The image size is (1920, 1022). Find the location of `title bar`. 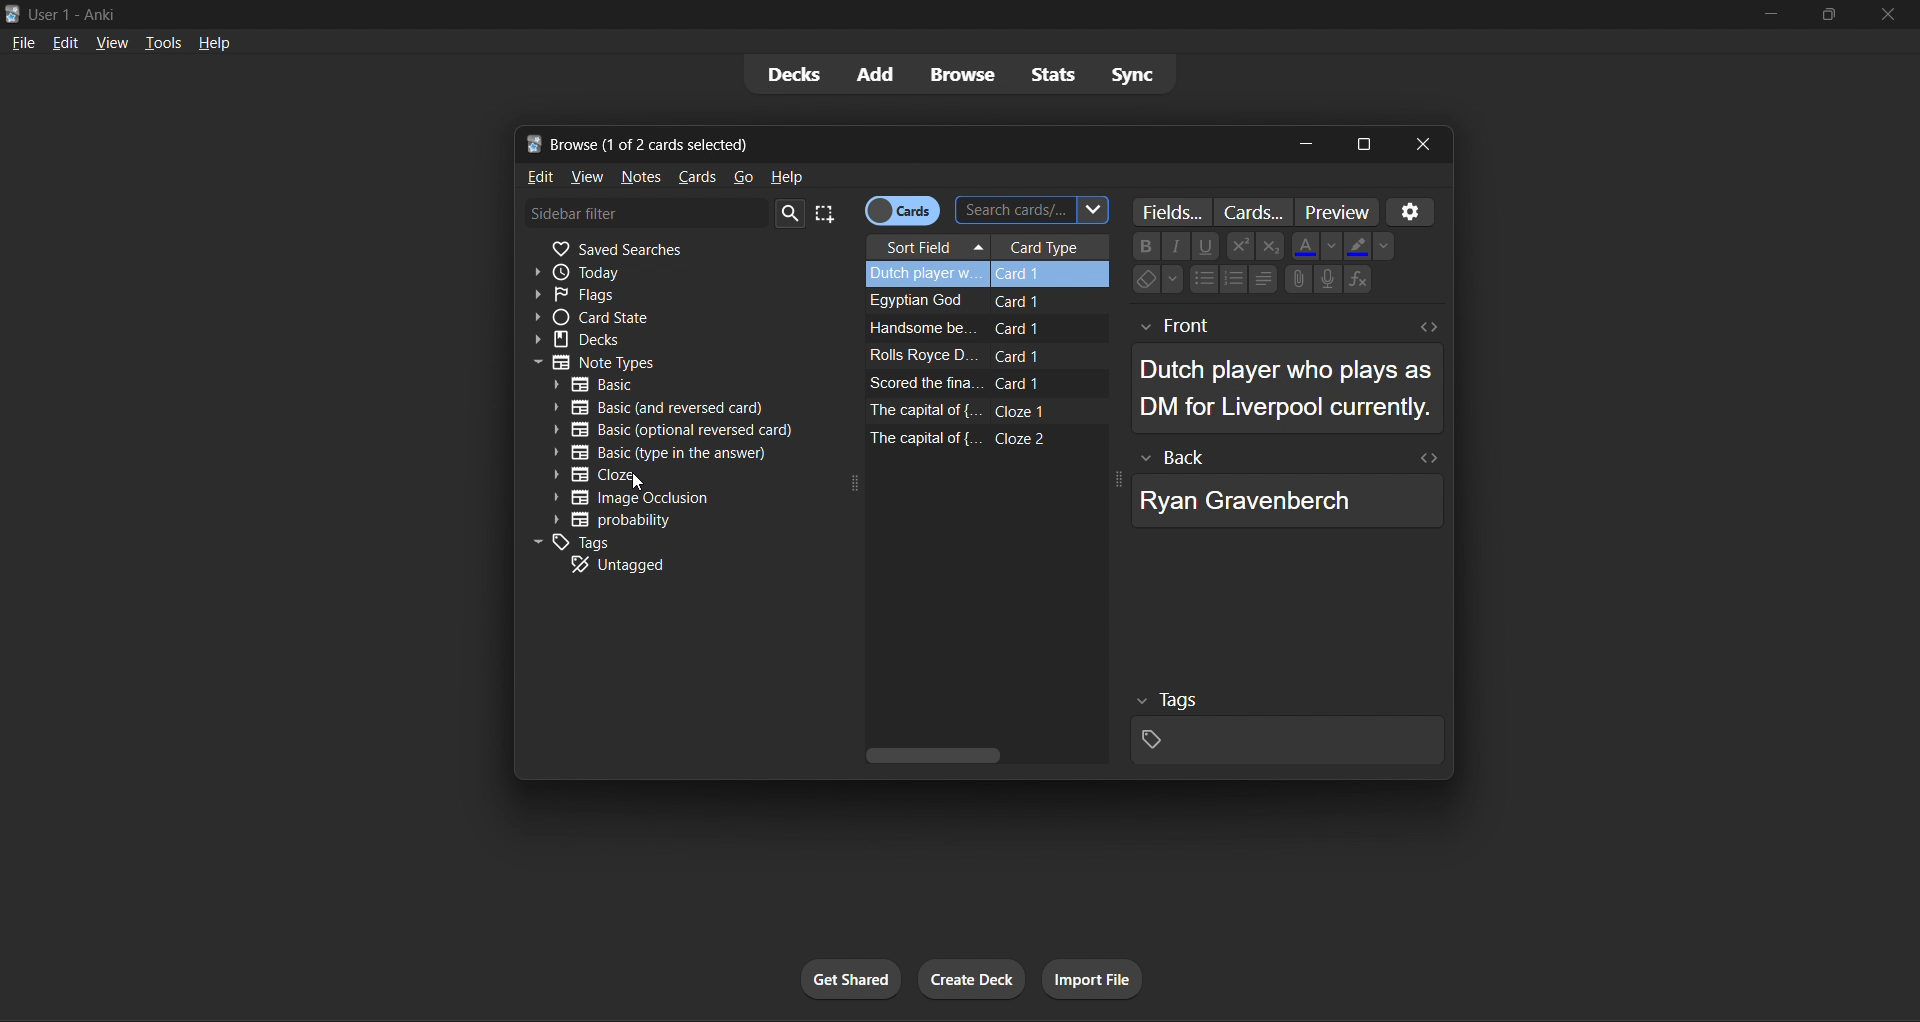

title bar is located at coordinates (875, 13).